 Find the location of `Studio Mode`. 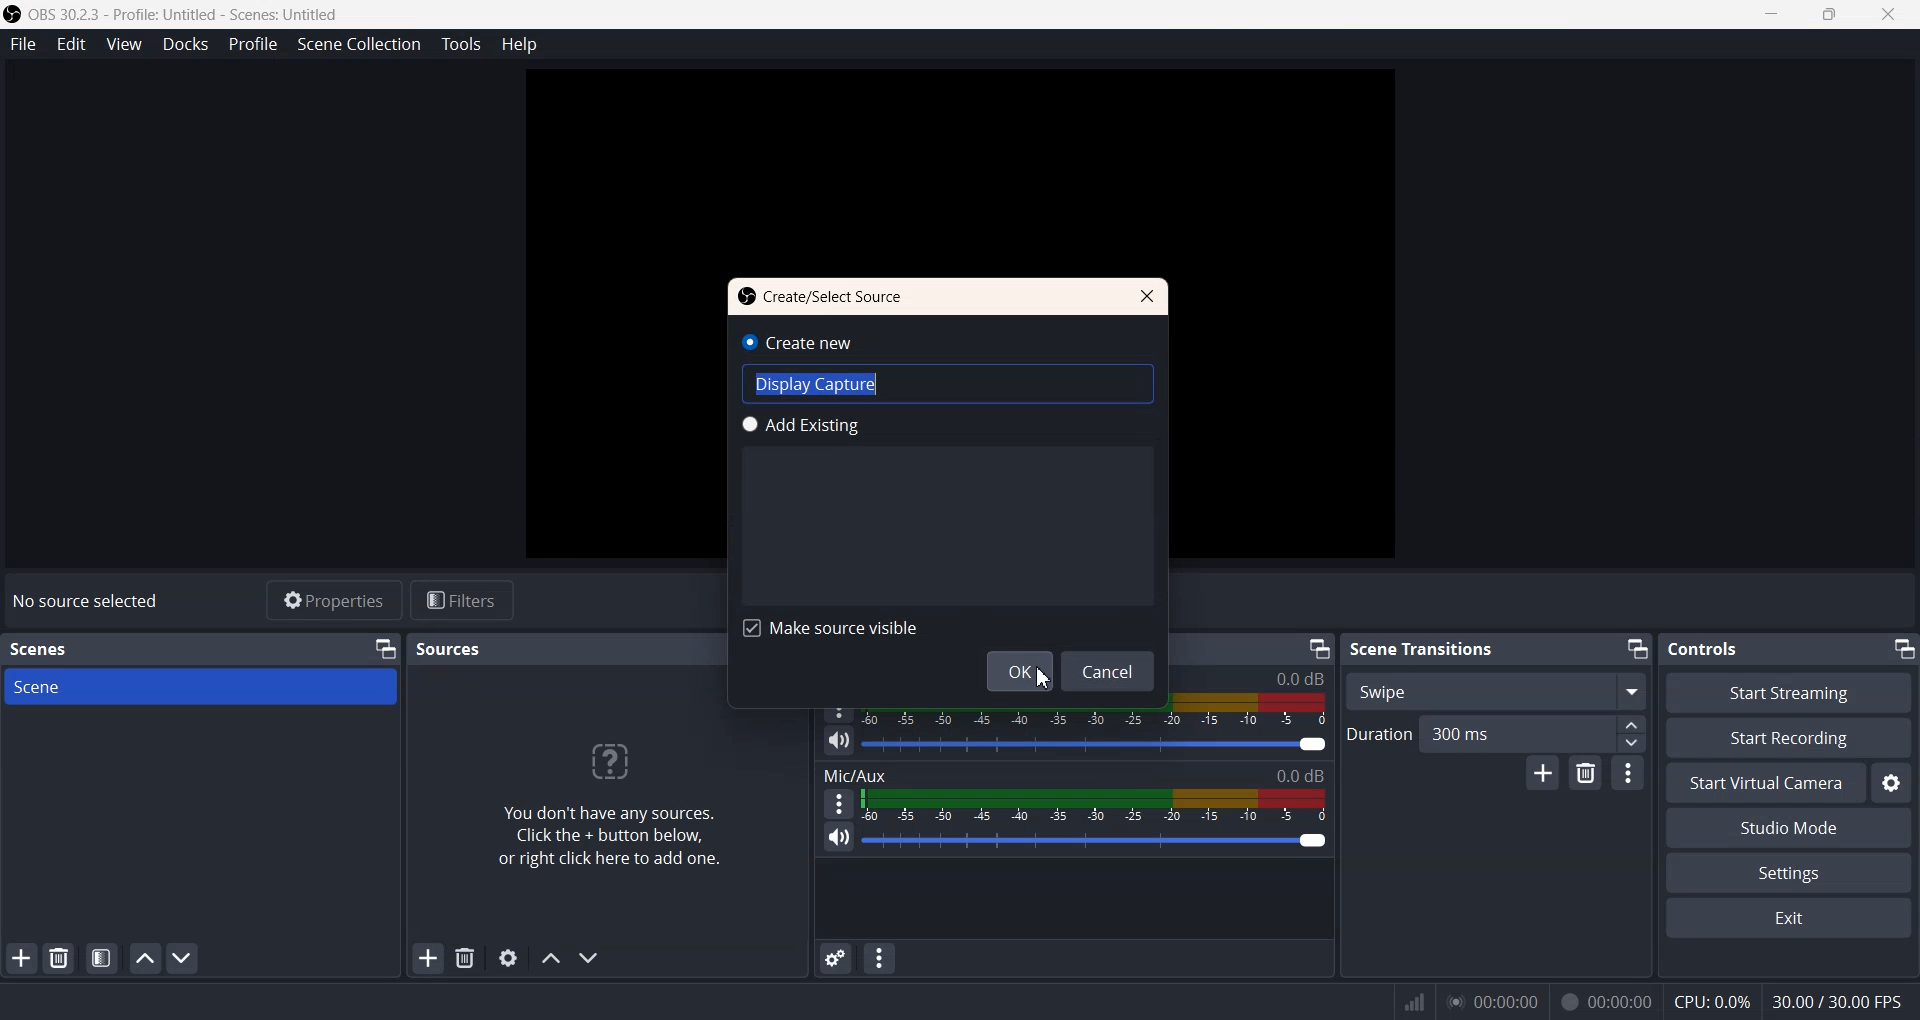

Studio Mode is located at coordinates (1787, 830).